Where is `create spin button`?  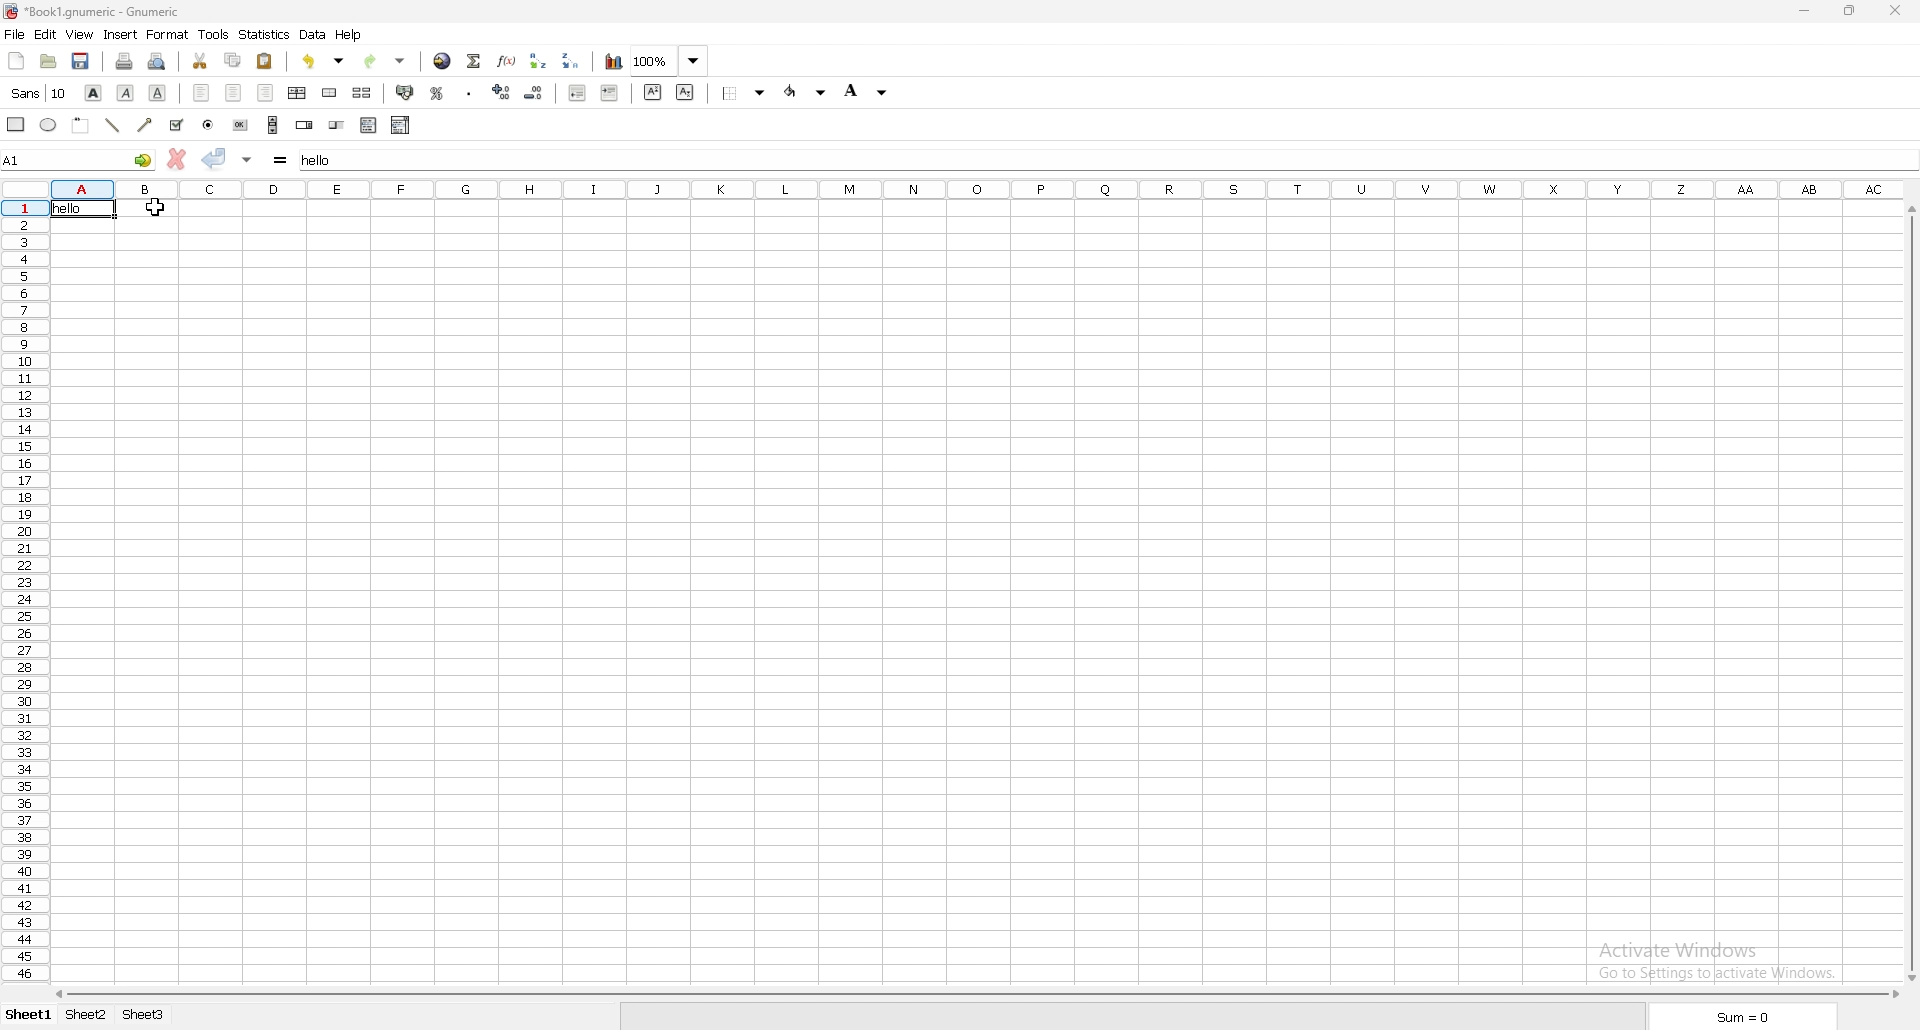 create spin button is located at coordinates (305, 125).